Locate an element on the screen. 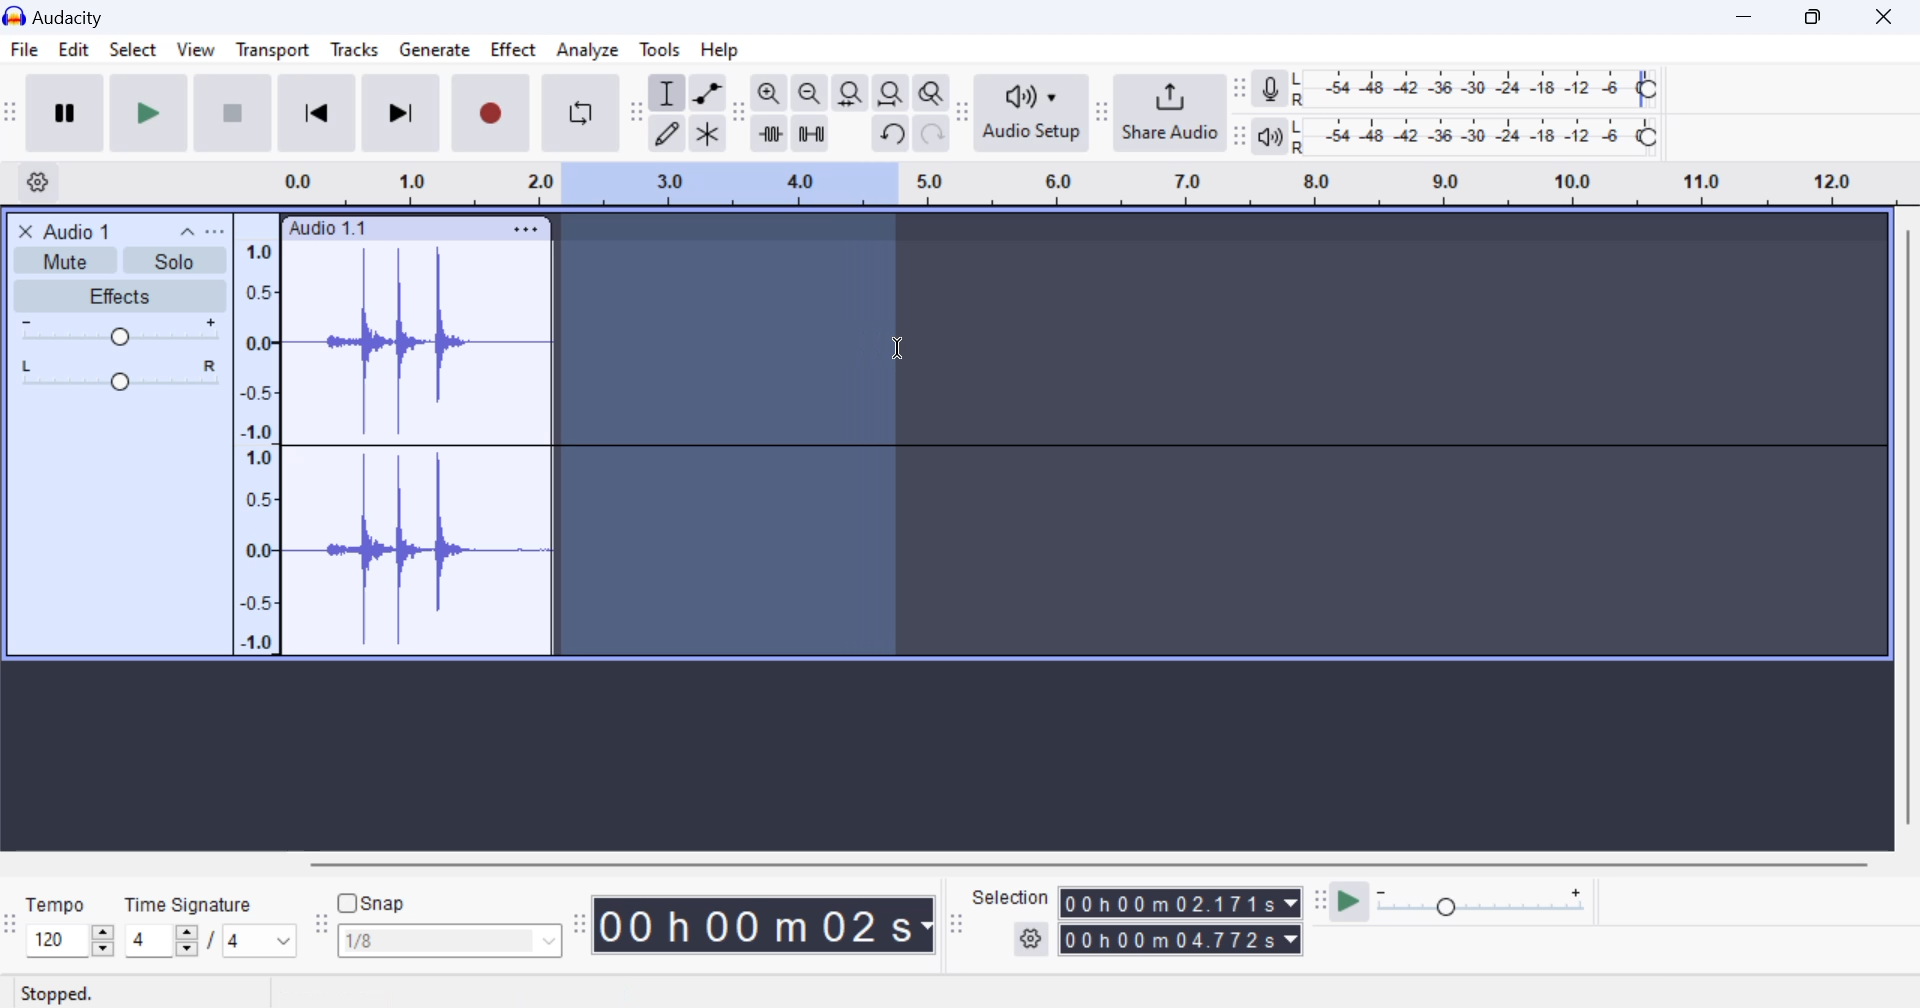 The image size is (1920, 1008). Edit is located at coordinates (73, 53).